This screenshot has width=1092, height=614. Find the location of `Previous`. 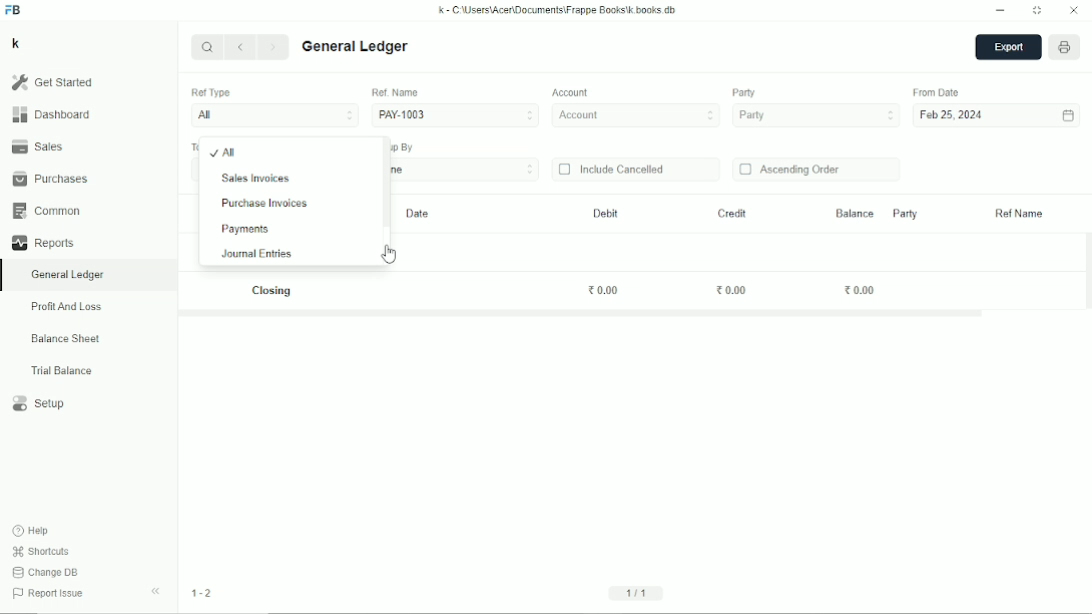

Previous is located at coordinates (242, 48).